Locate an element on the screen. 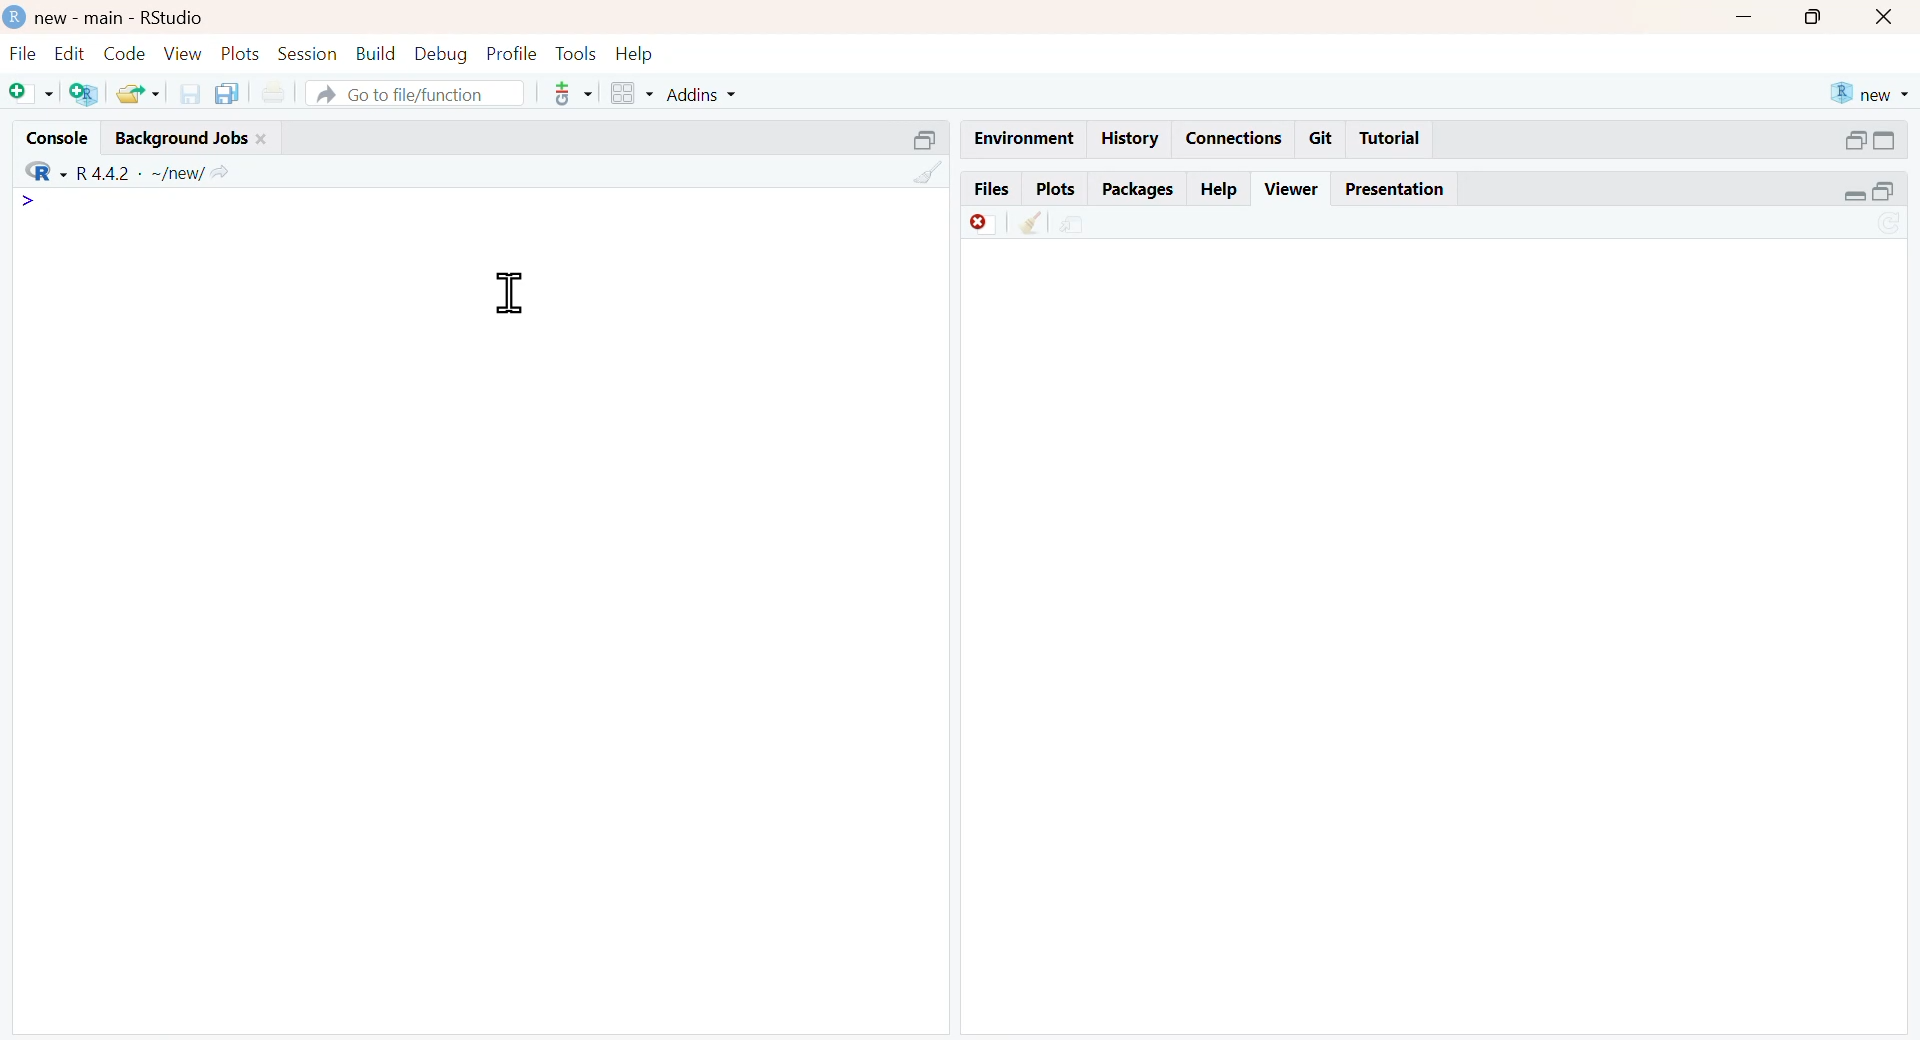 The image size is (1920, 1040). Save all open documents is located at coordinates (227, 93).